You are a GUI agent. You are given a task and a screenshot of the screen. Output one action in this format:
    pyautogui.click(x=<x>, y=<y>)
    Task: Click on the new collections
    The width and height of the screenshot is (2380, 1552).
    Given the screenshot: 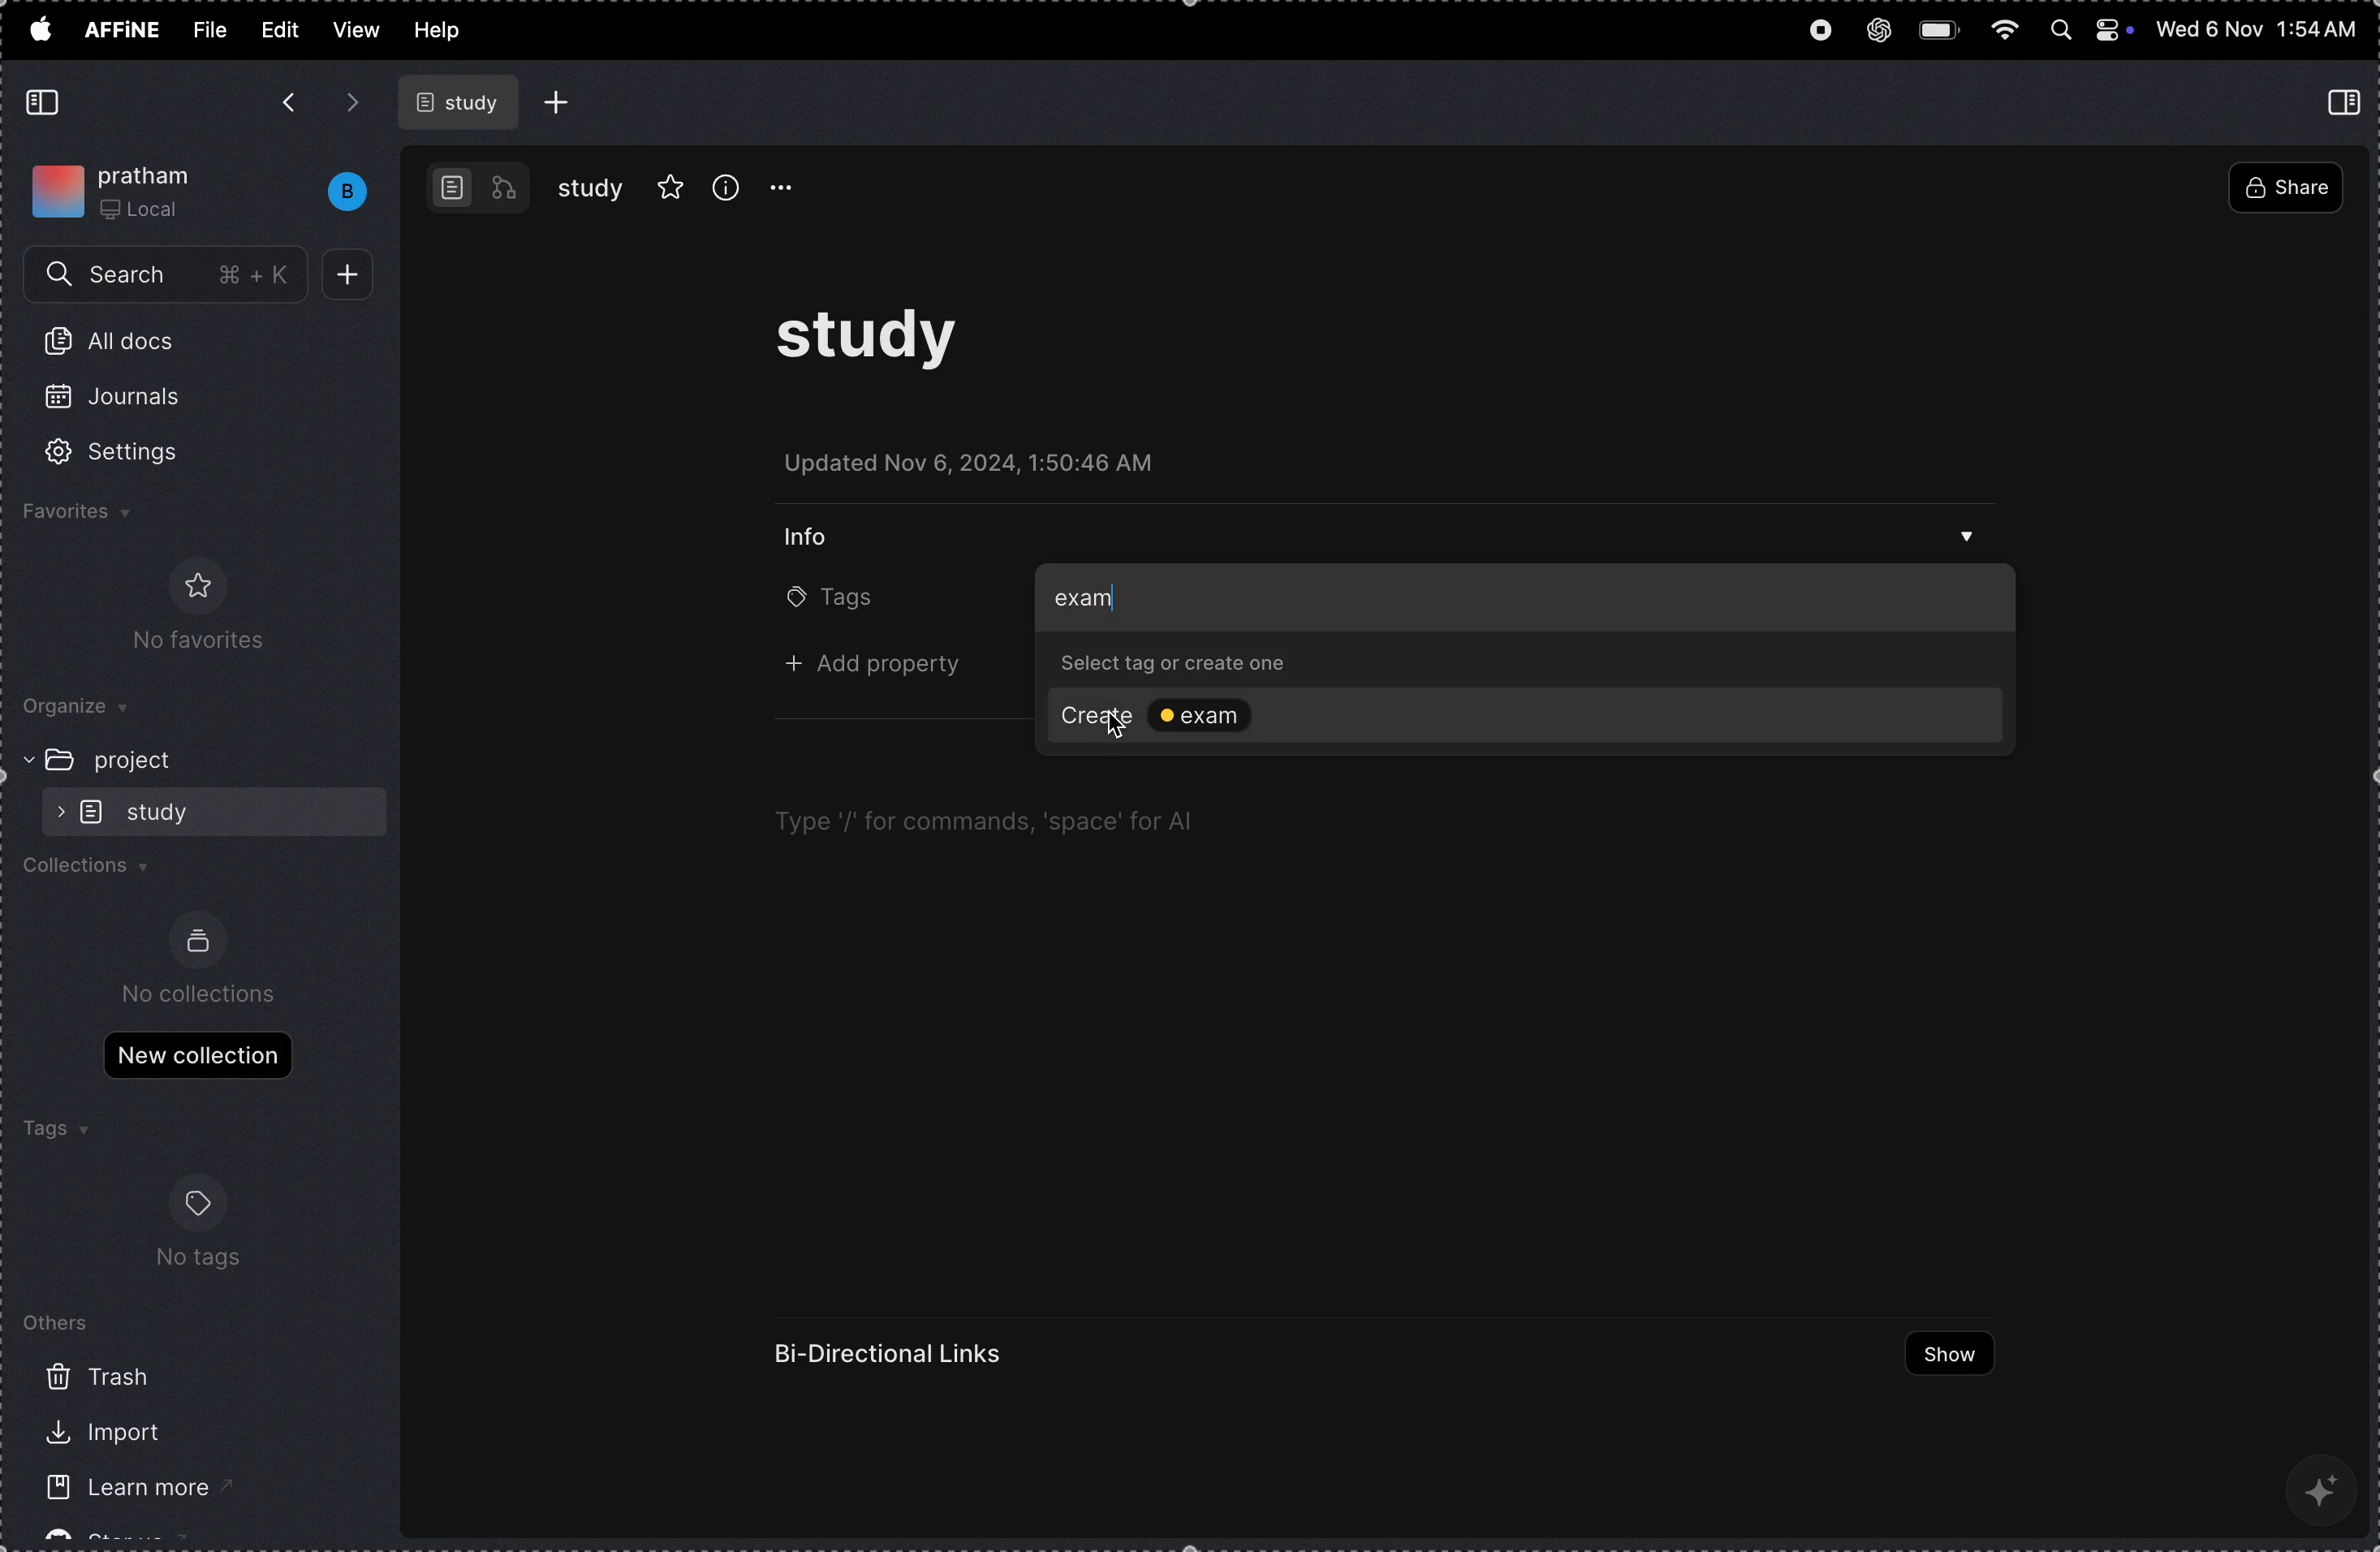 What is the action you would take?
    pyautogui.click(x=197, y=1053)
    